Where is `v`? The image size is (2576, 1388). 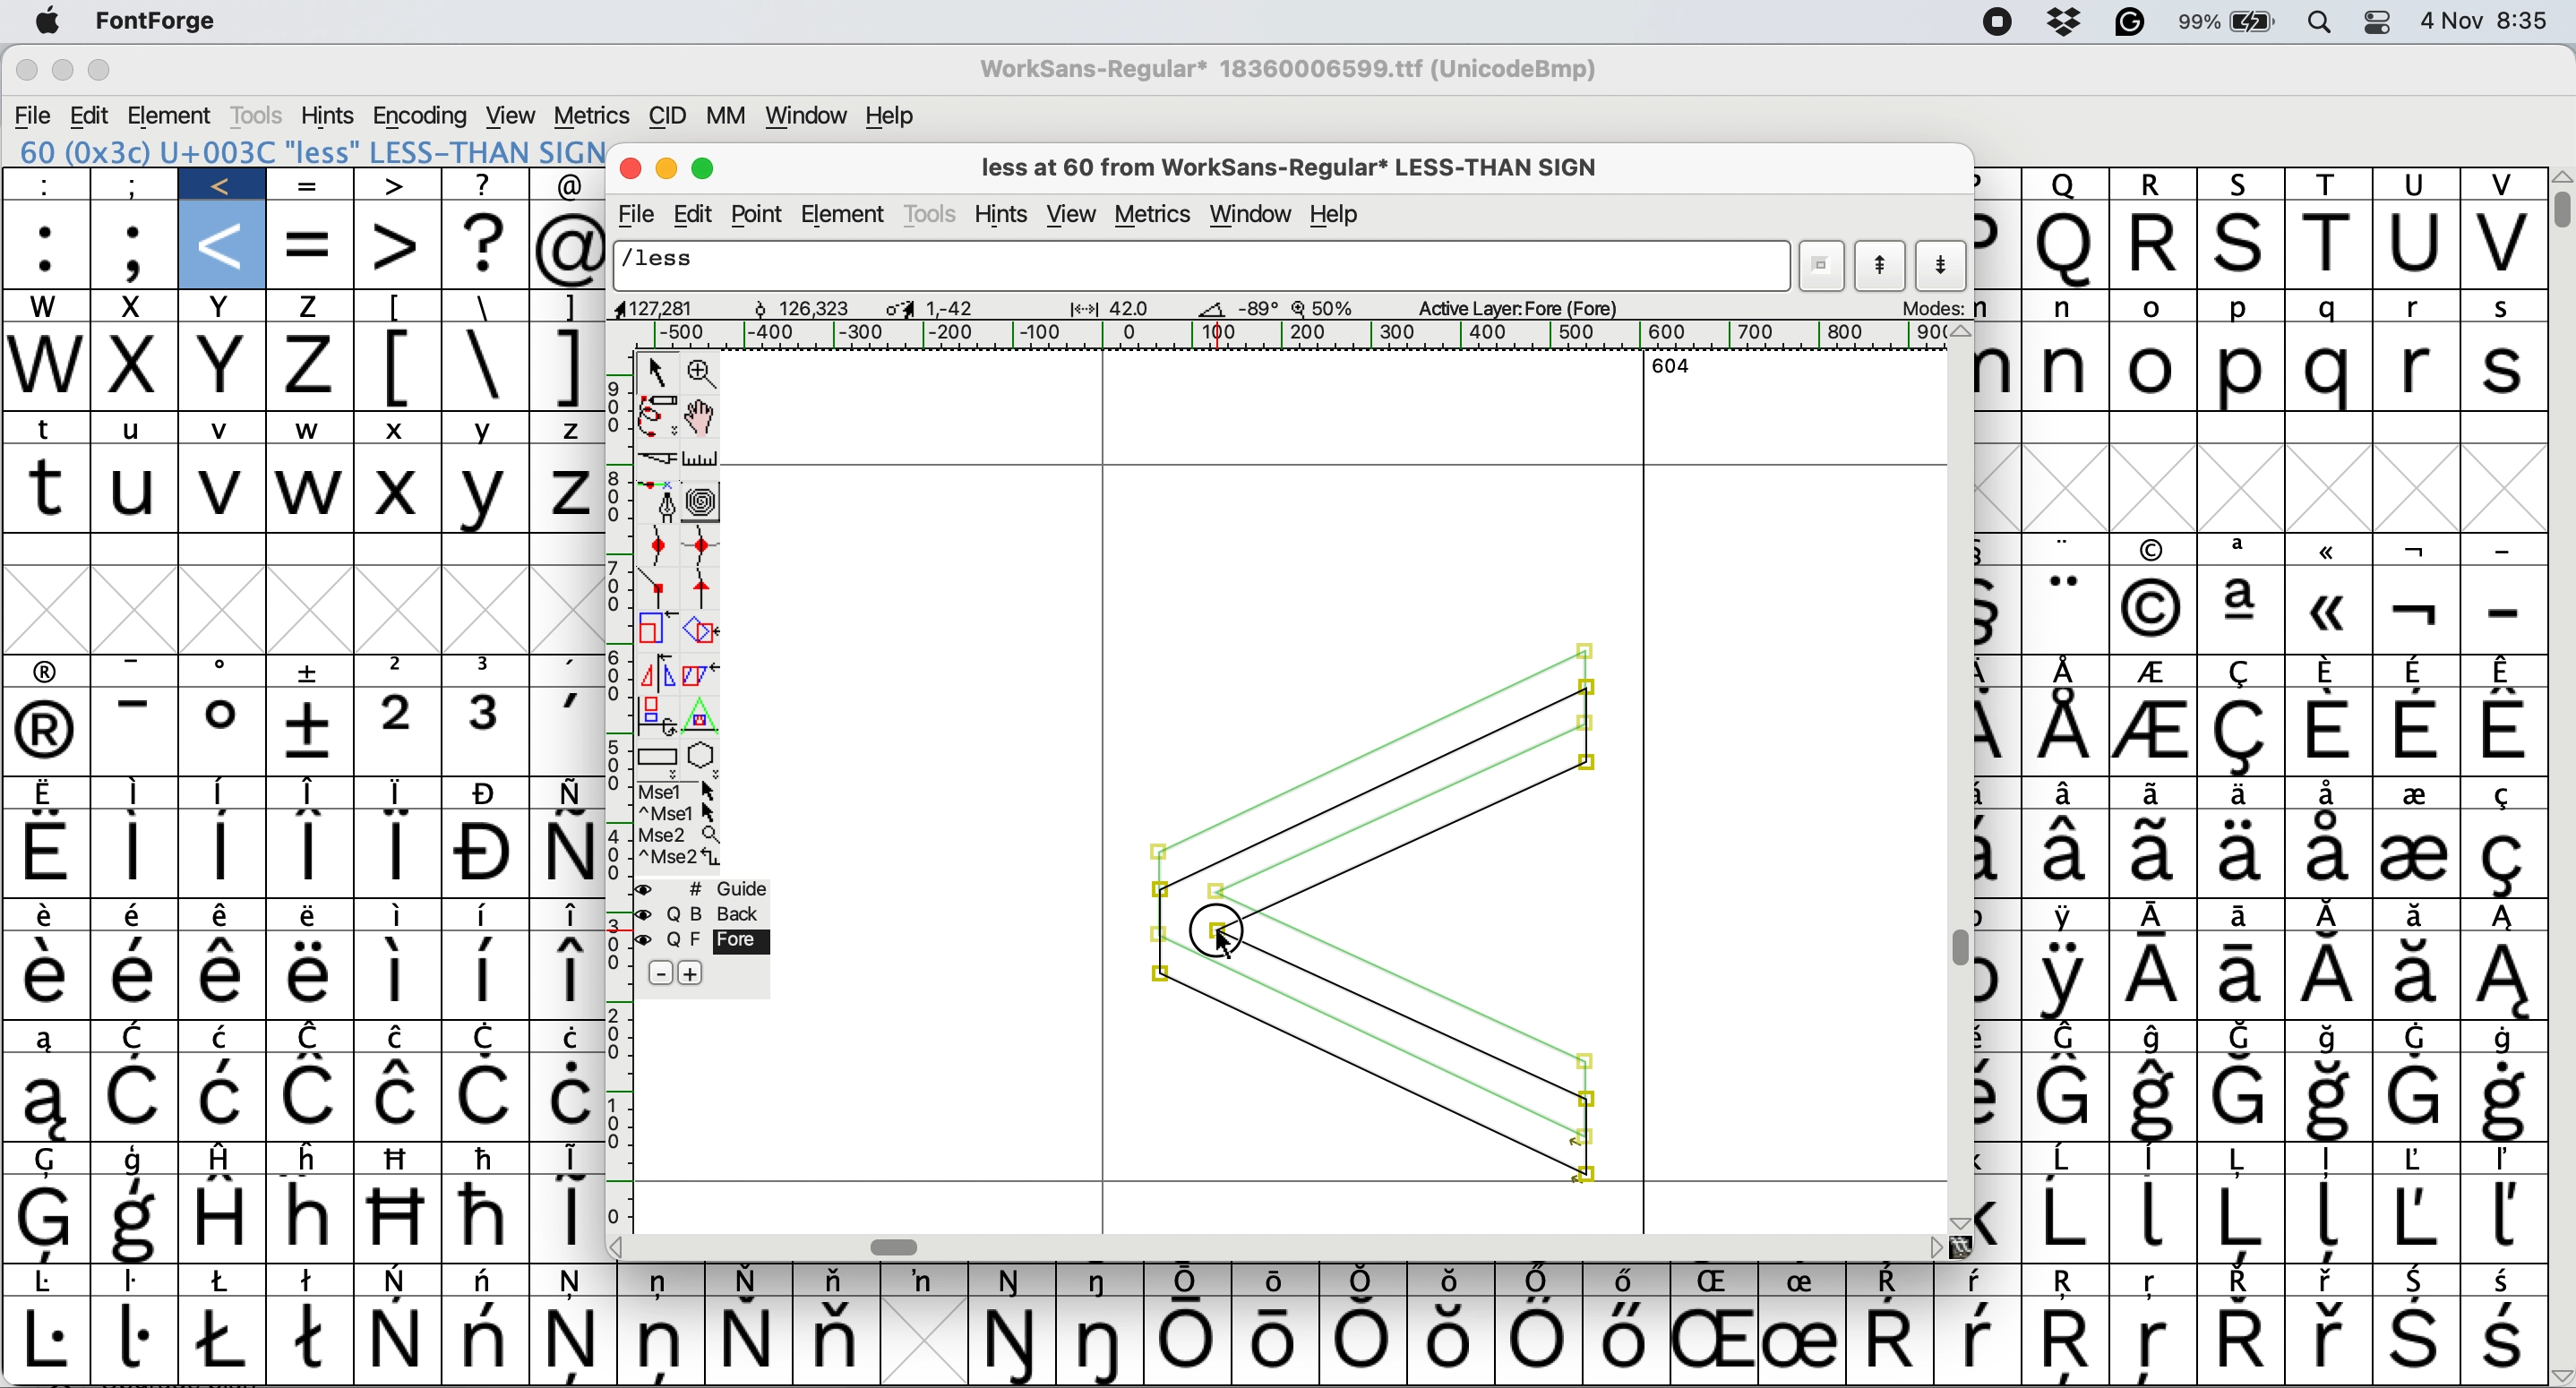 v is located at coordinates (224, 488).